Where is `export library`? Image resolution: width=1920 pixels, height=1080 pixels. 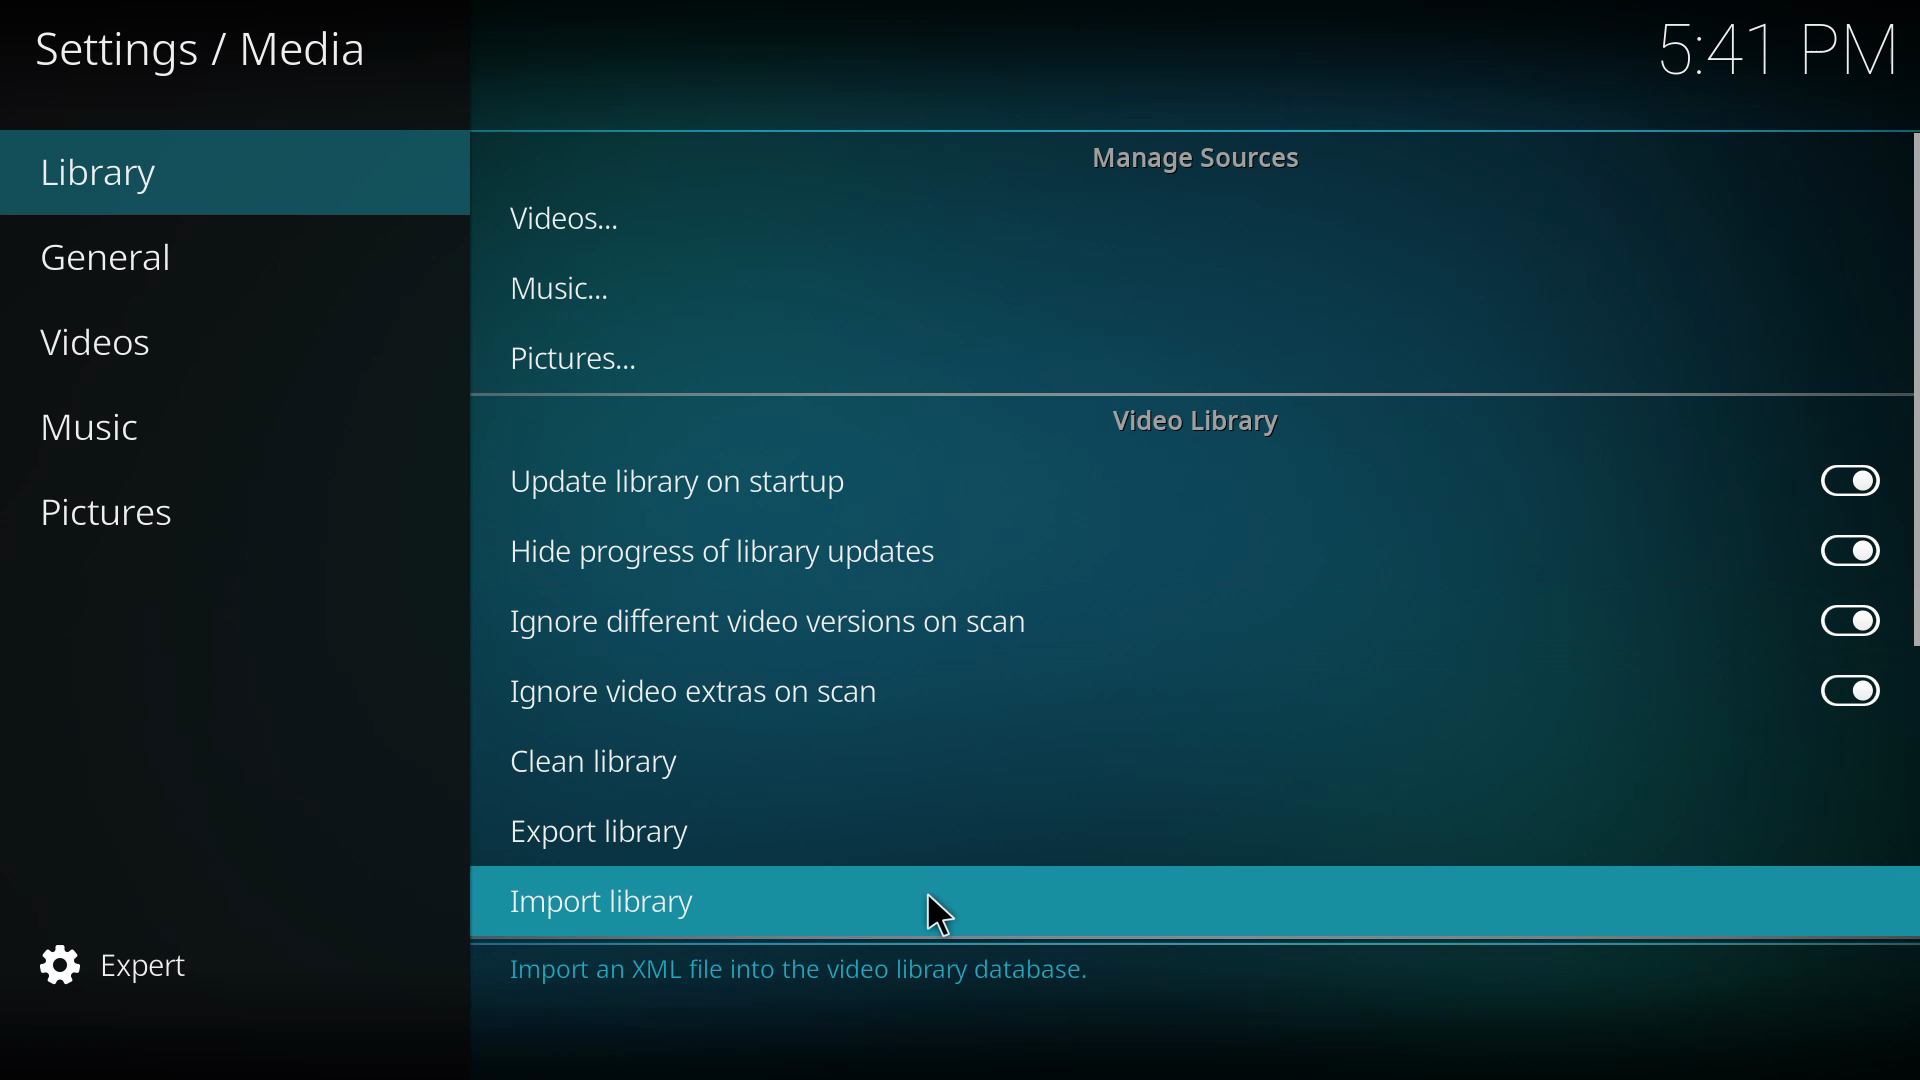
export library is located at coordinates (601, 834).